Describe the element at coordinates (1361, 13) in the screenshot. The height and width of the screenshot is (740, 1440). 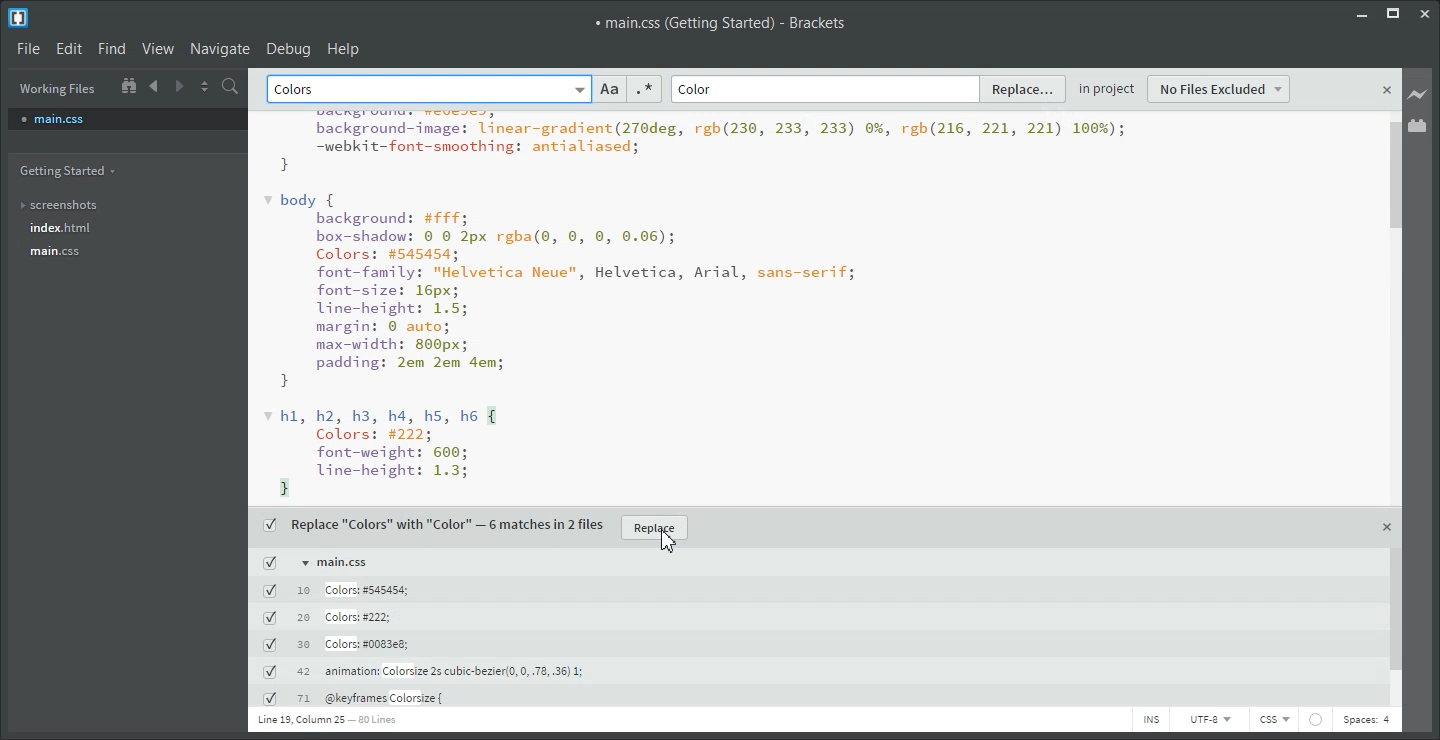
I see `Minimize` at that location.